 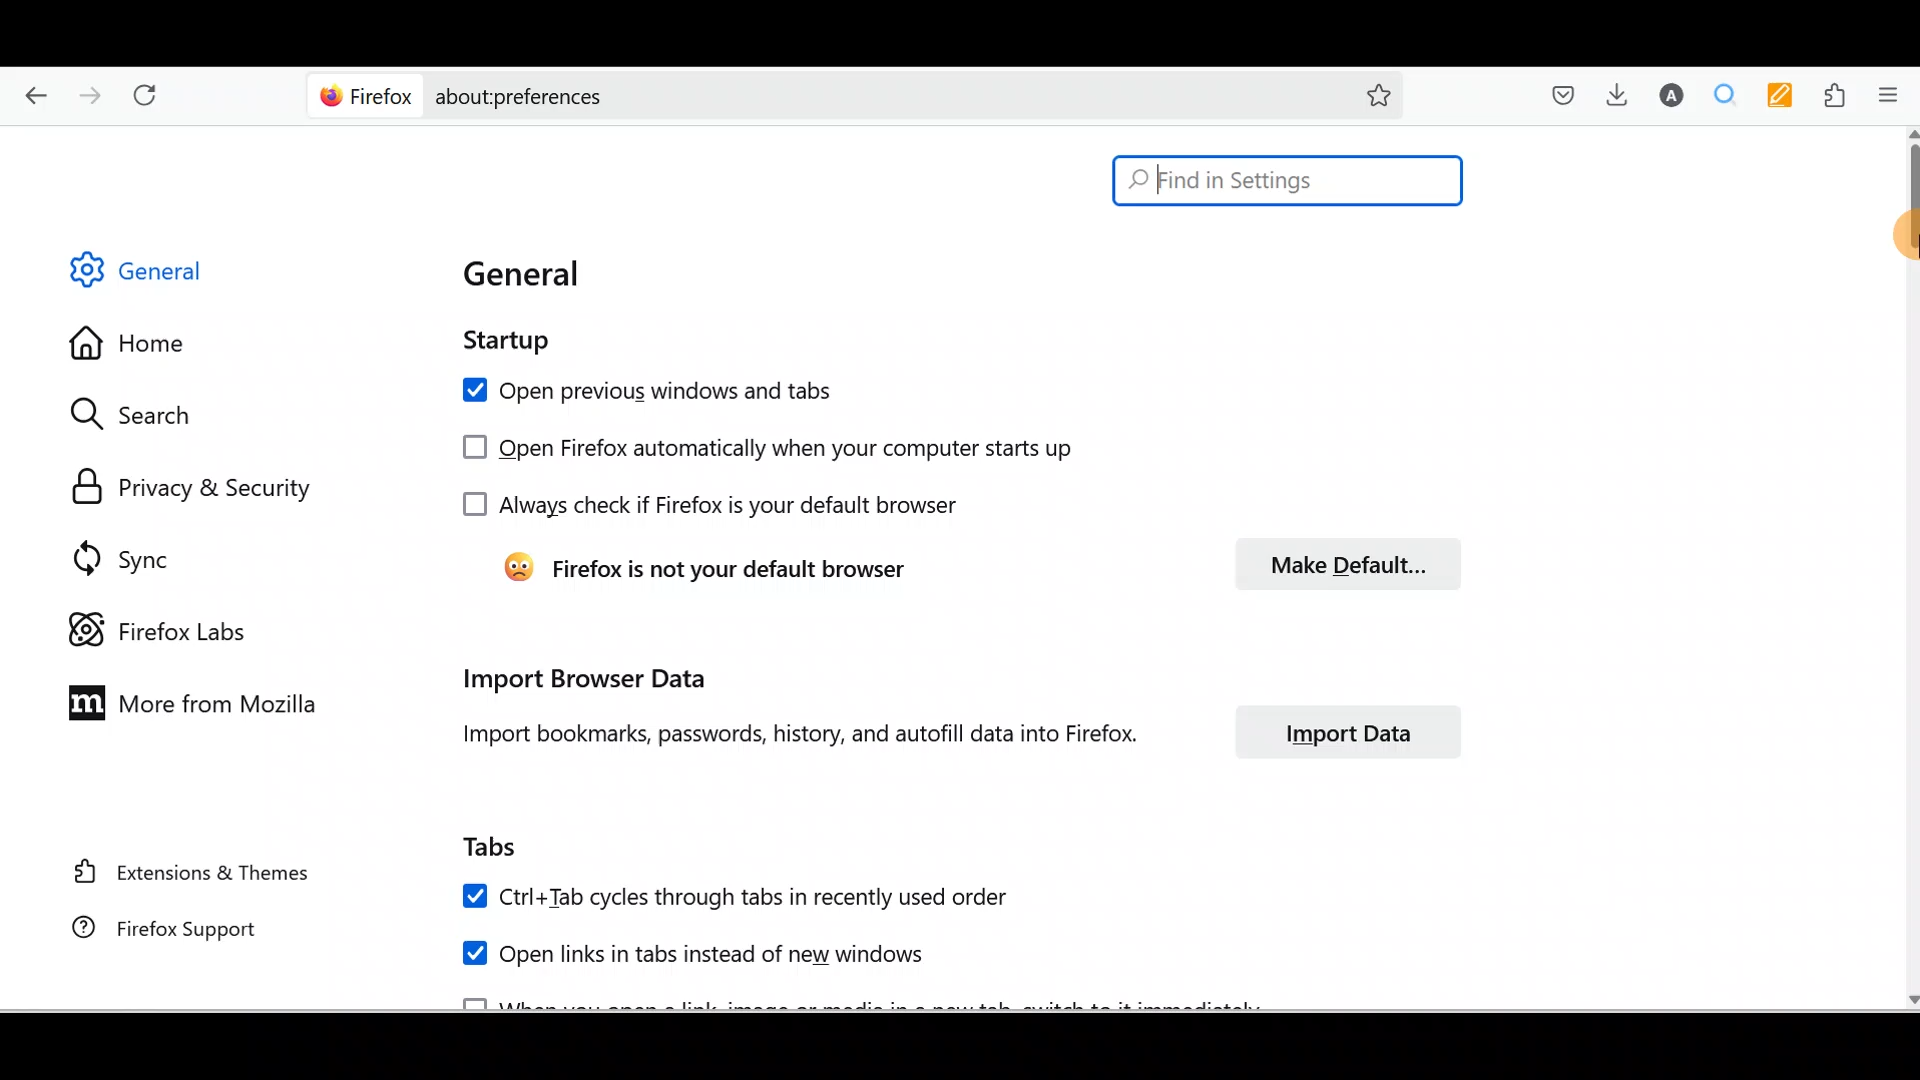 What do you see at coordinates (1555, 95) in the screenshot?
I see `Save to pocket` at bounding box center [1555, 95].